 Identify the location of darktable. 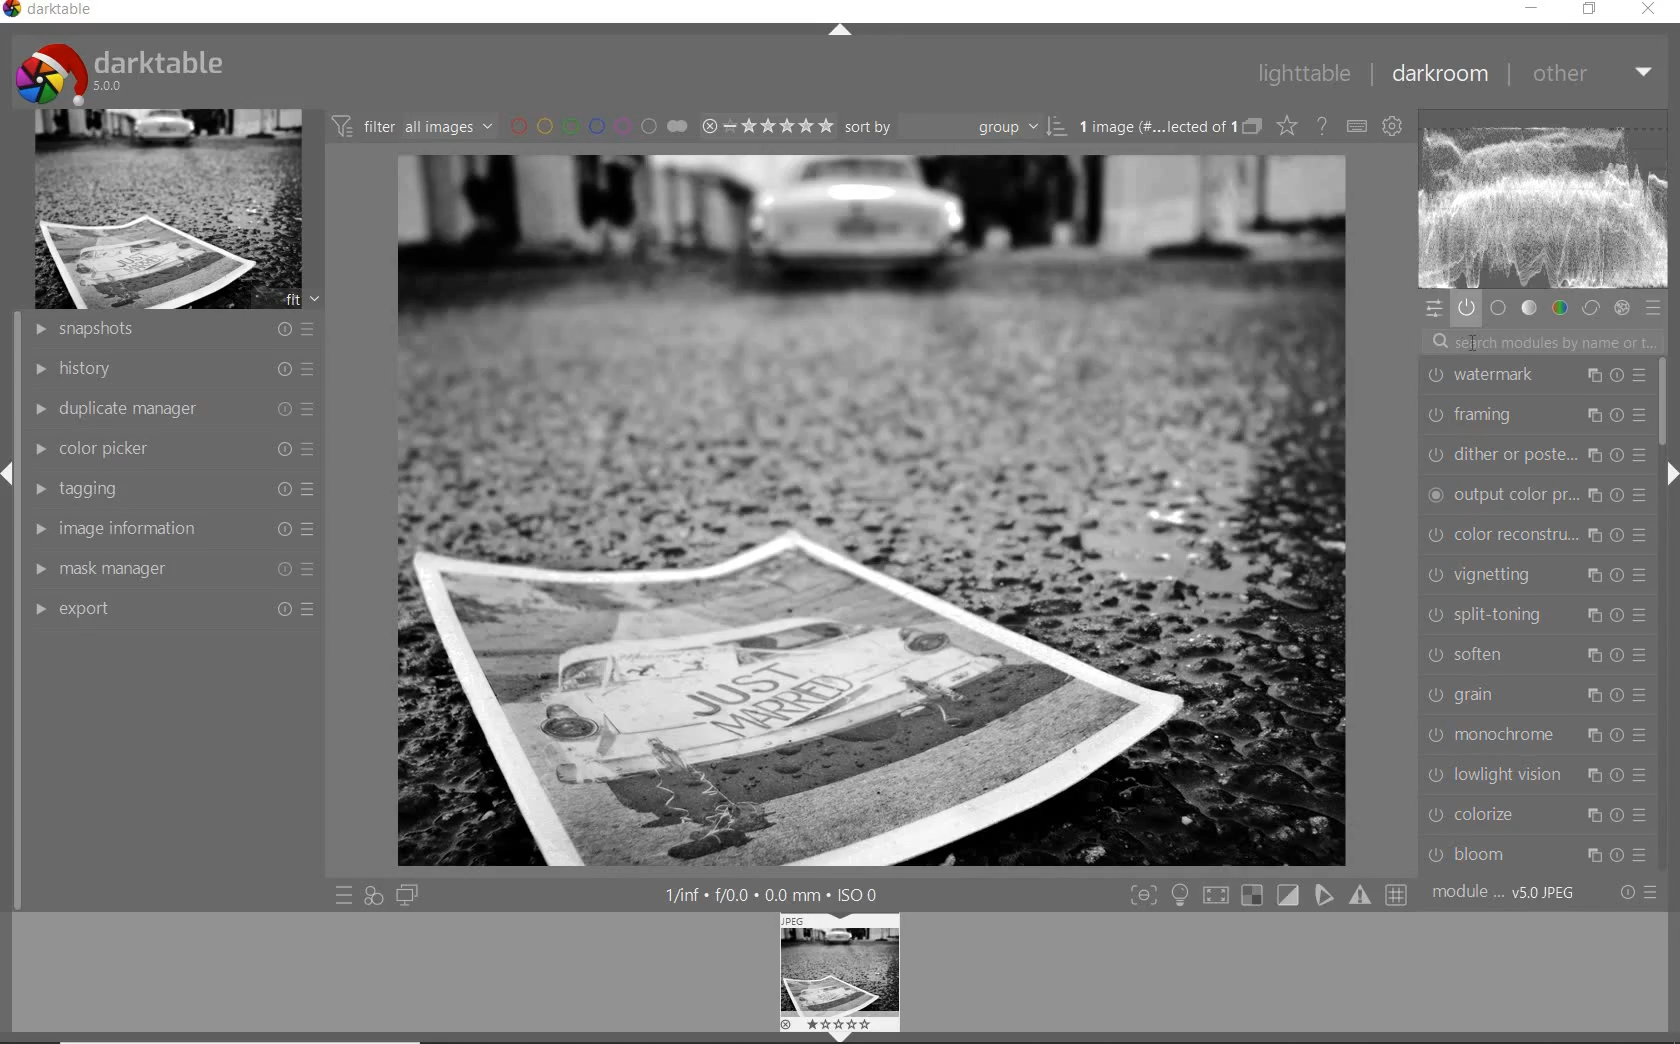
(52, 10).